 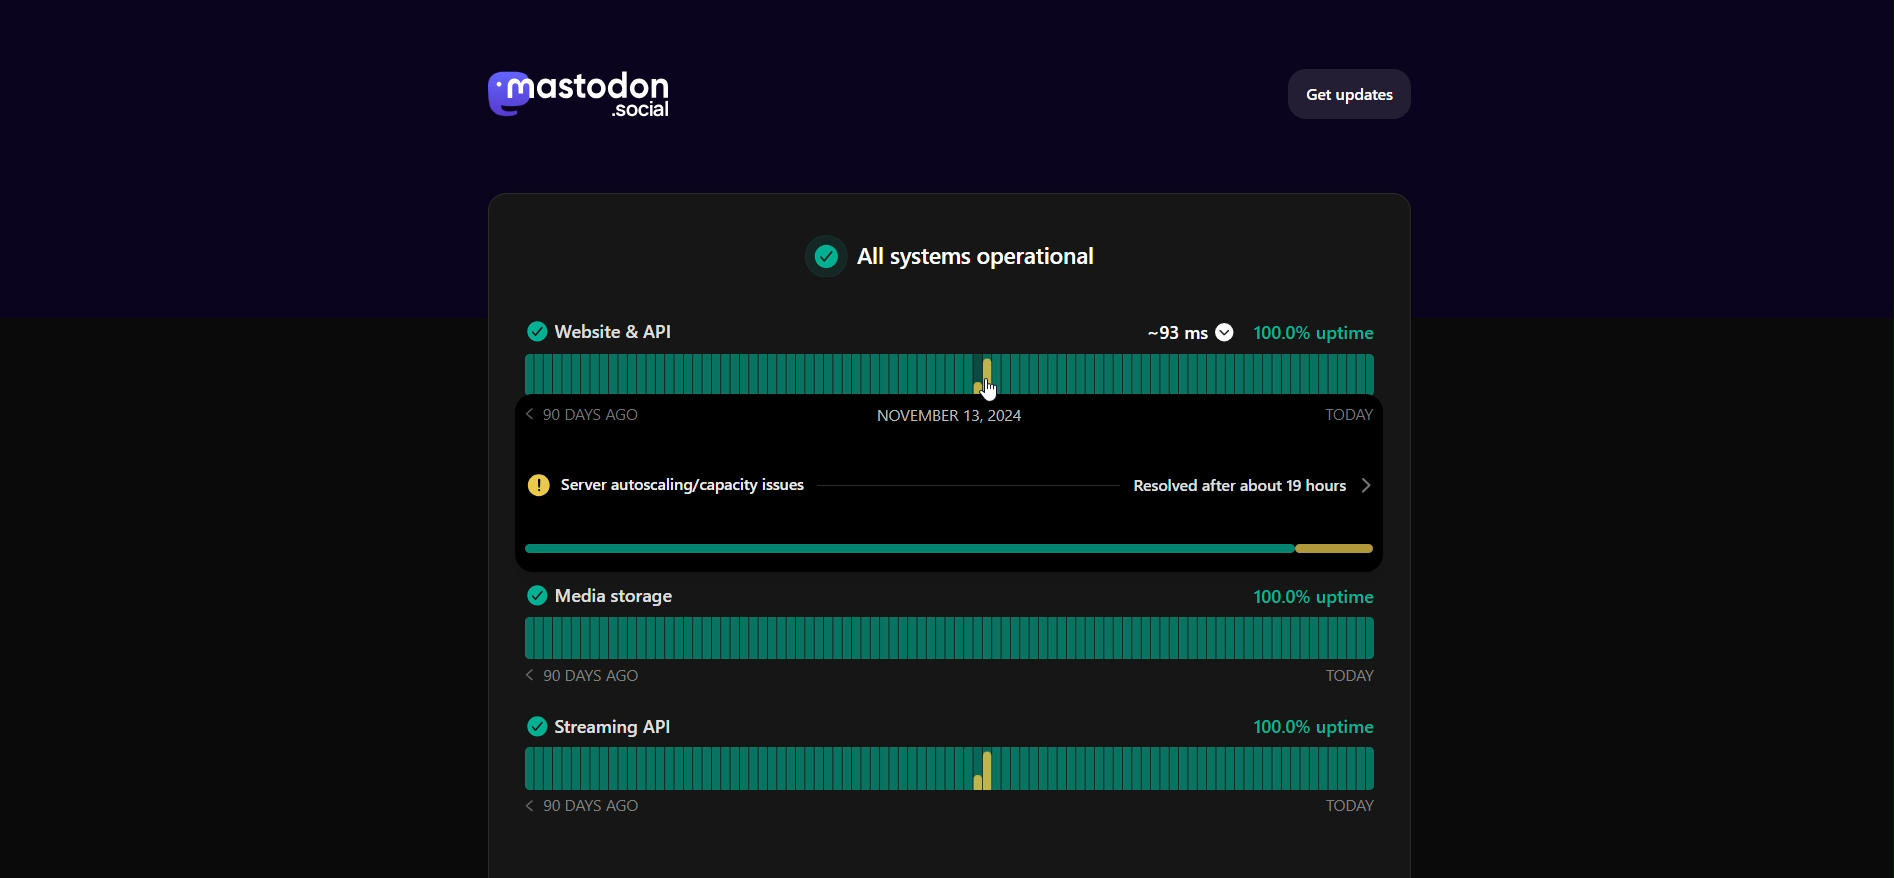 What do you see at coordinates (958, 637) in the screenshot?
I see `media storage status` at bounding box center [958, 637].